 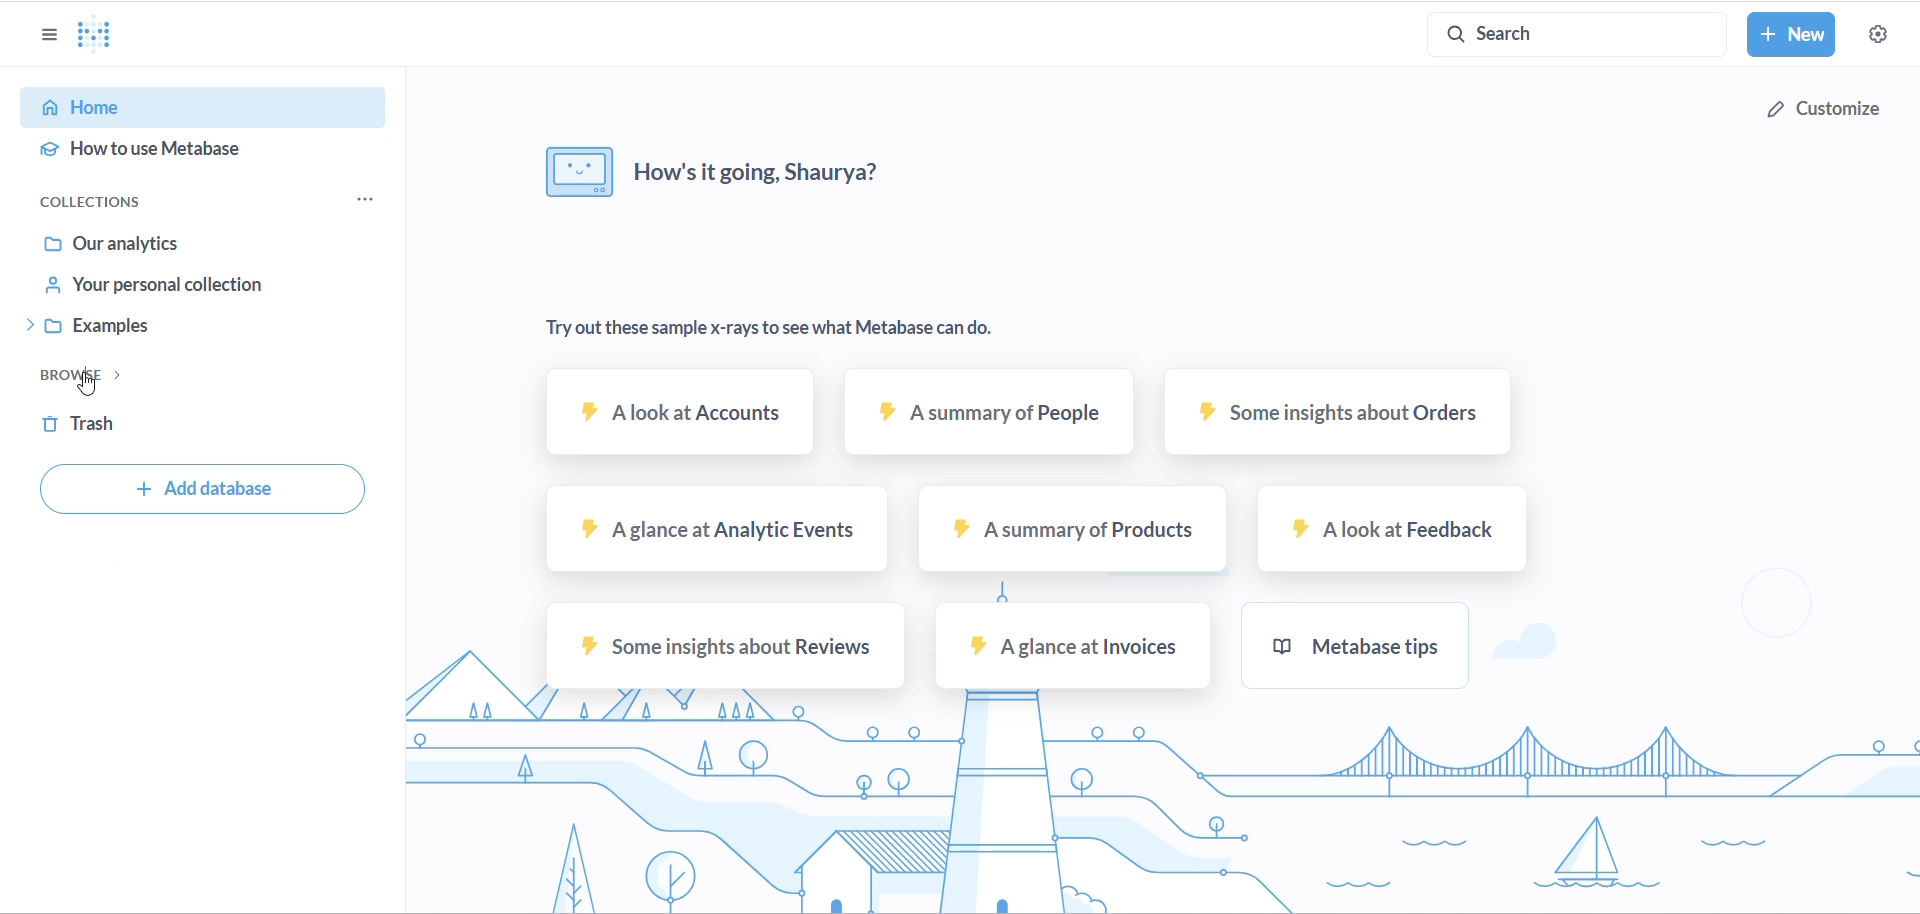 What do you see at coordinates (365, 199) in the screenshot?
I see `collections menu` at bounding box center [365, 199].